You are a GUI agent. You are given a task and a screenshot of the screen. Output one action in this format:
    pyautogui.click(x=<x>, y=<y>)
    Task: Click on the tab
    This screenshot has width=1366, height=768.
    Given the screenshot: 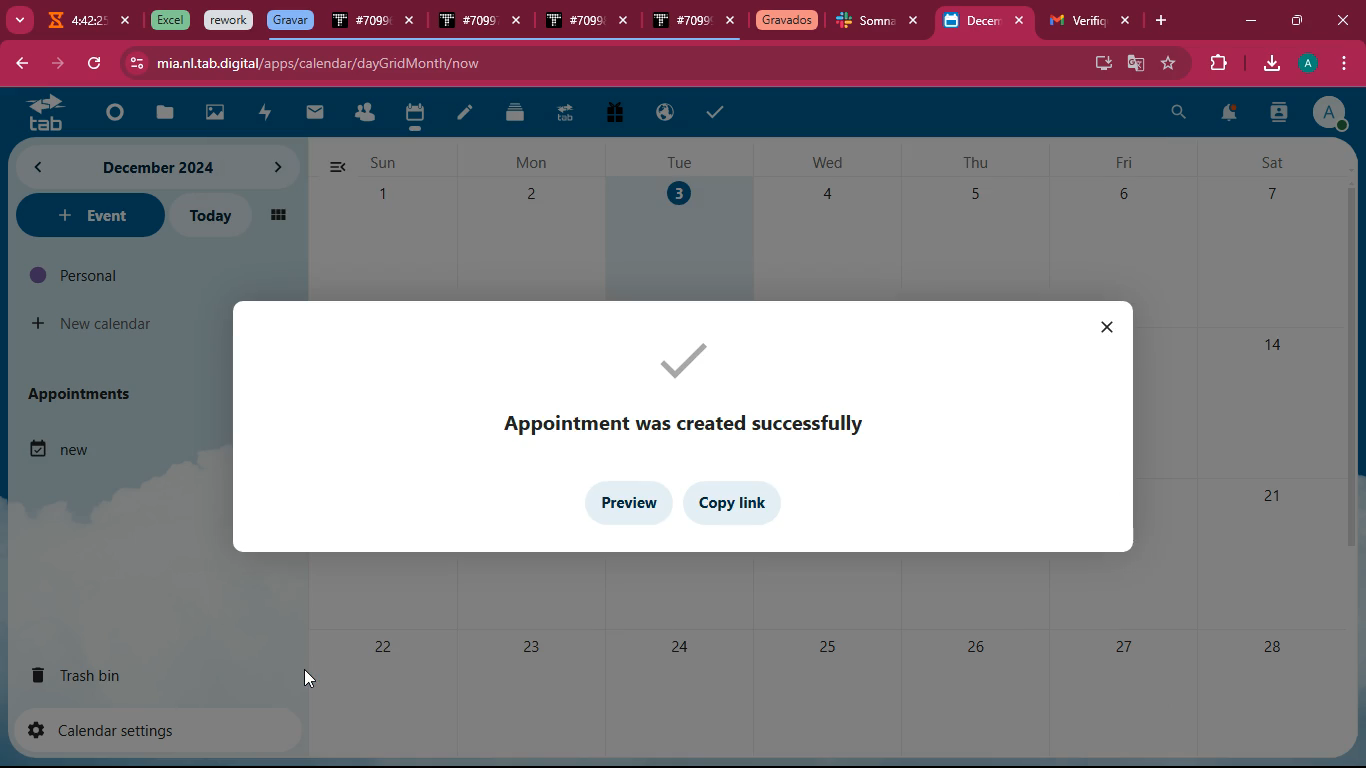 What is the action you would take?
    pyautogui.click(x=290, y=20)
    